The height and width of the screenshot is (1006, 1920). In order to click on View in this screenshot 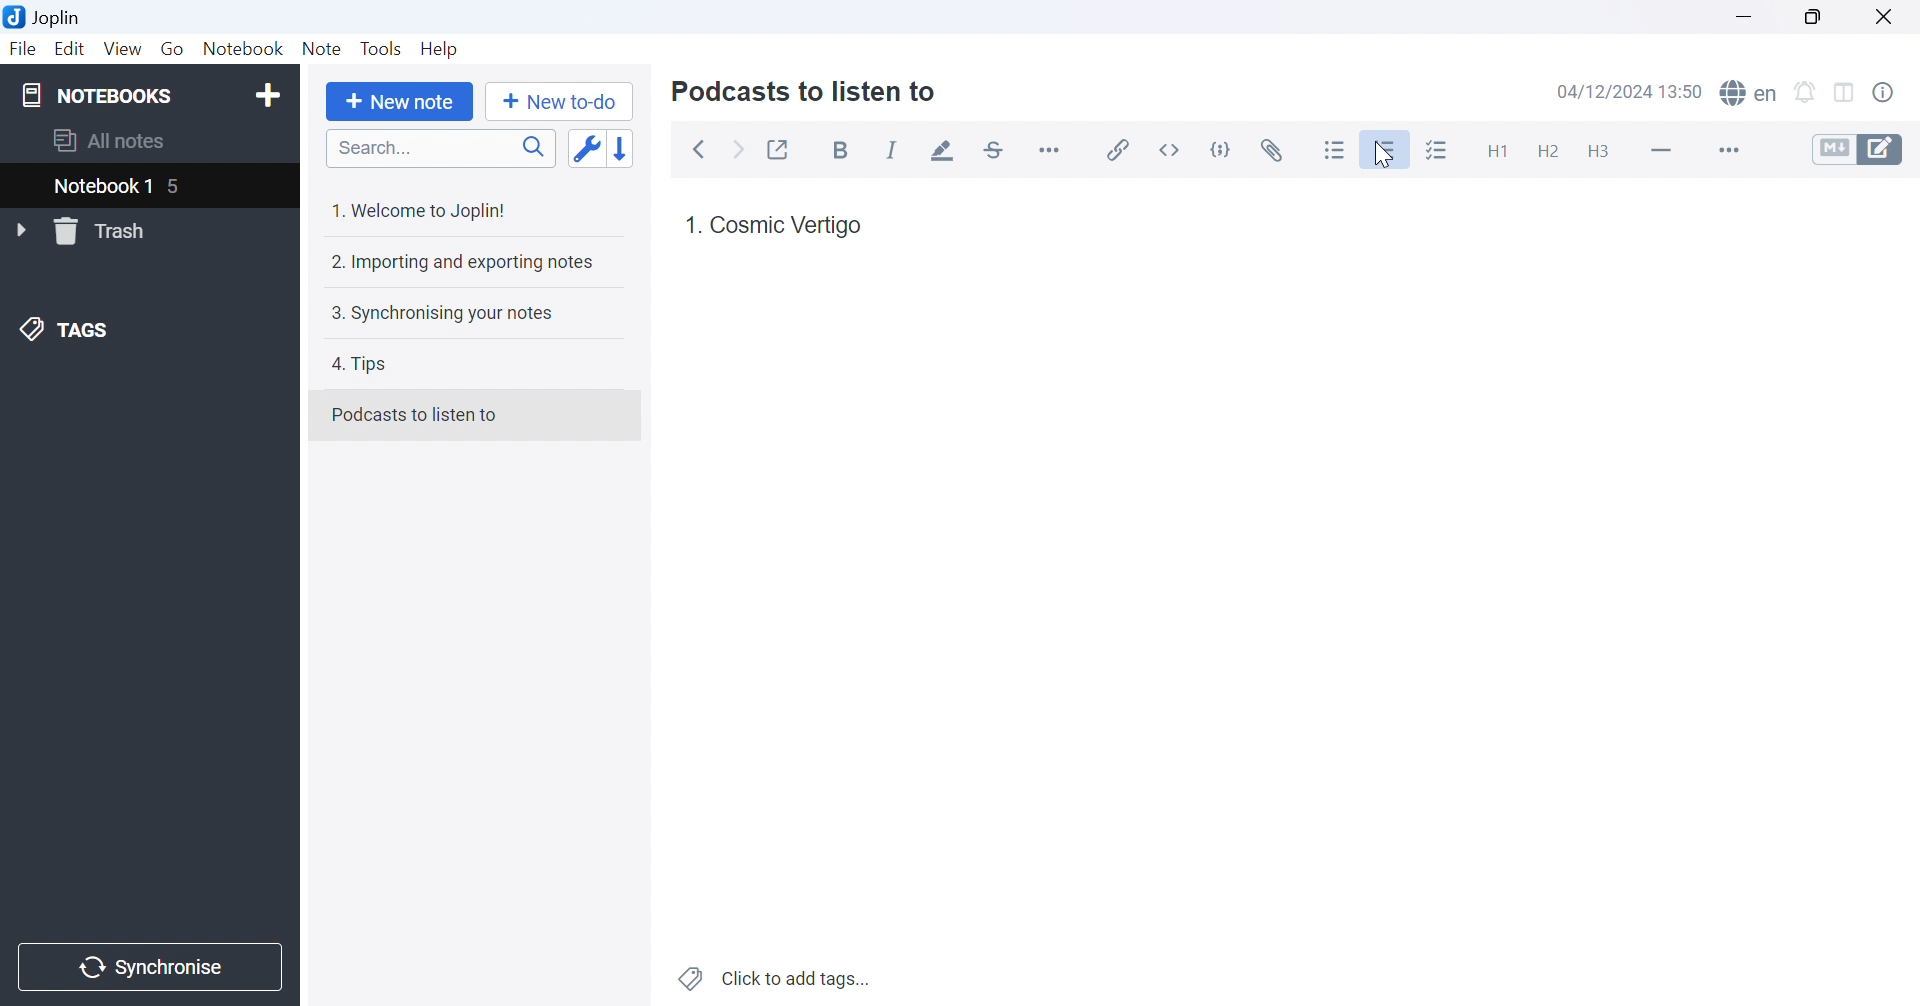, I will do `click(123, 47)`.